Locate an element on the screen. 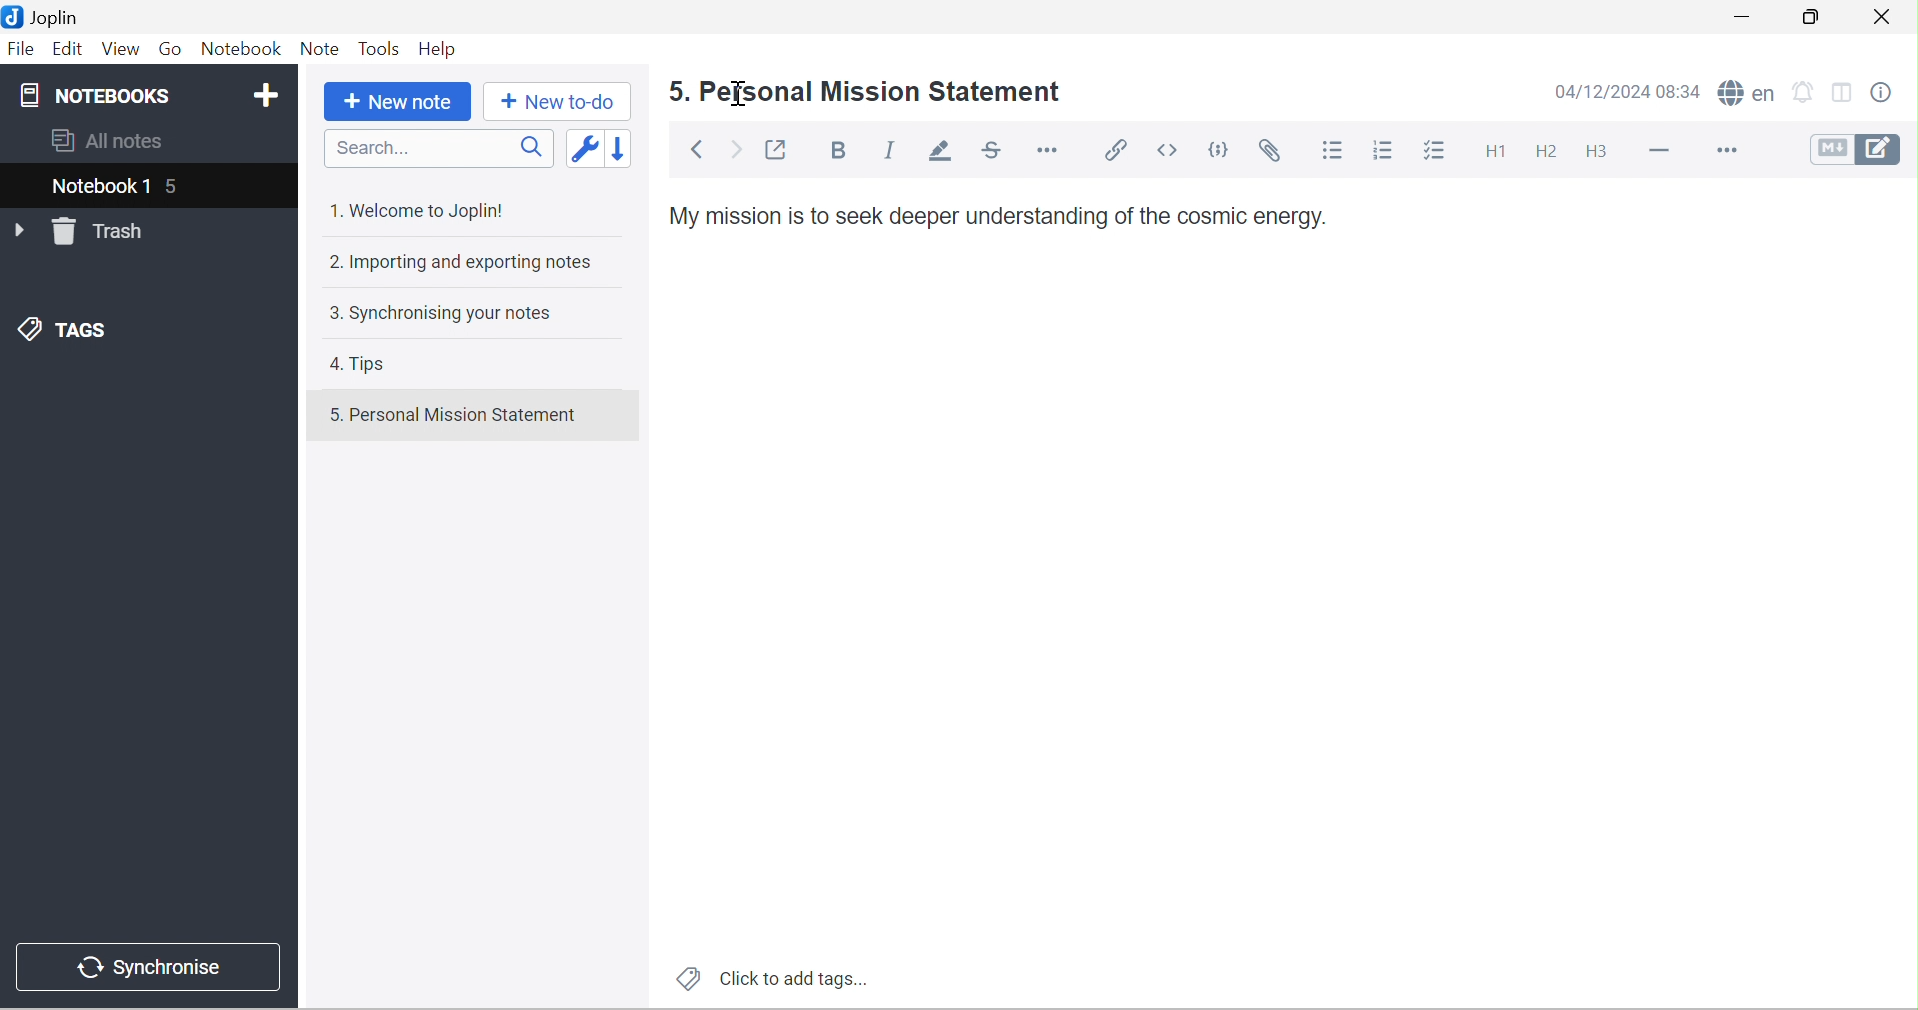 This screenshot has width=1918, height=1010. Add notebook is located at coordinates (266, 96).